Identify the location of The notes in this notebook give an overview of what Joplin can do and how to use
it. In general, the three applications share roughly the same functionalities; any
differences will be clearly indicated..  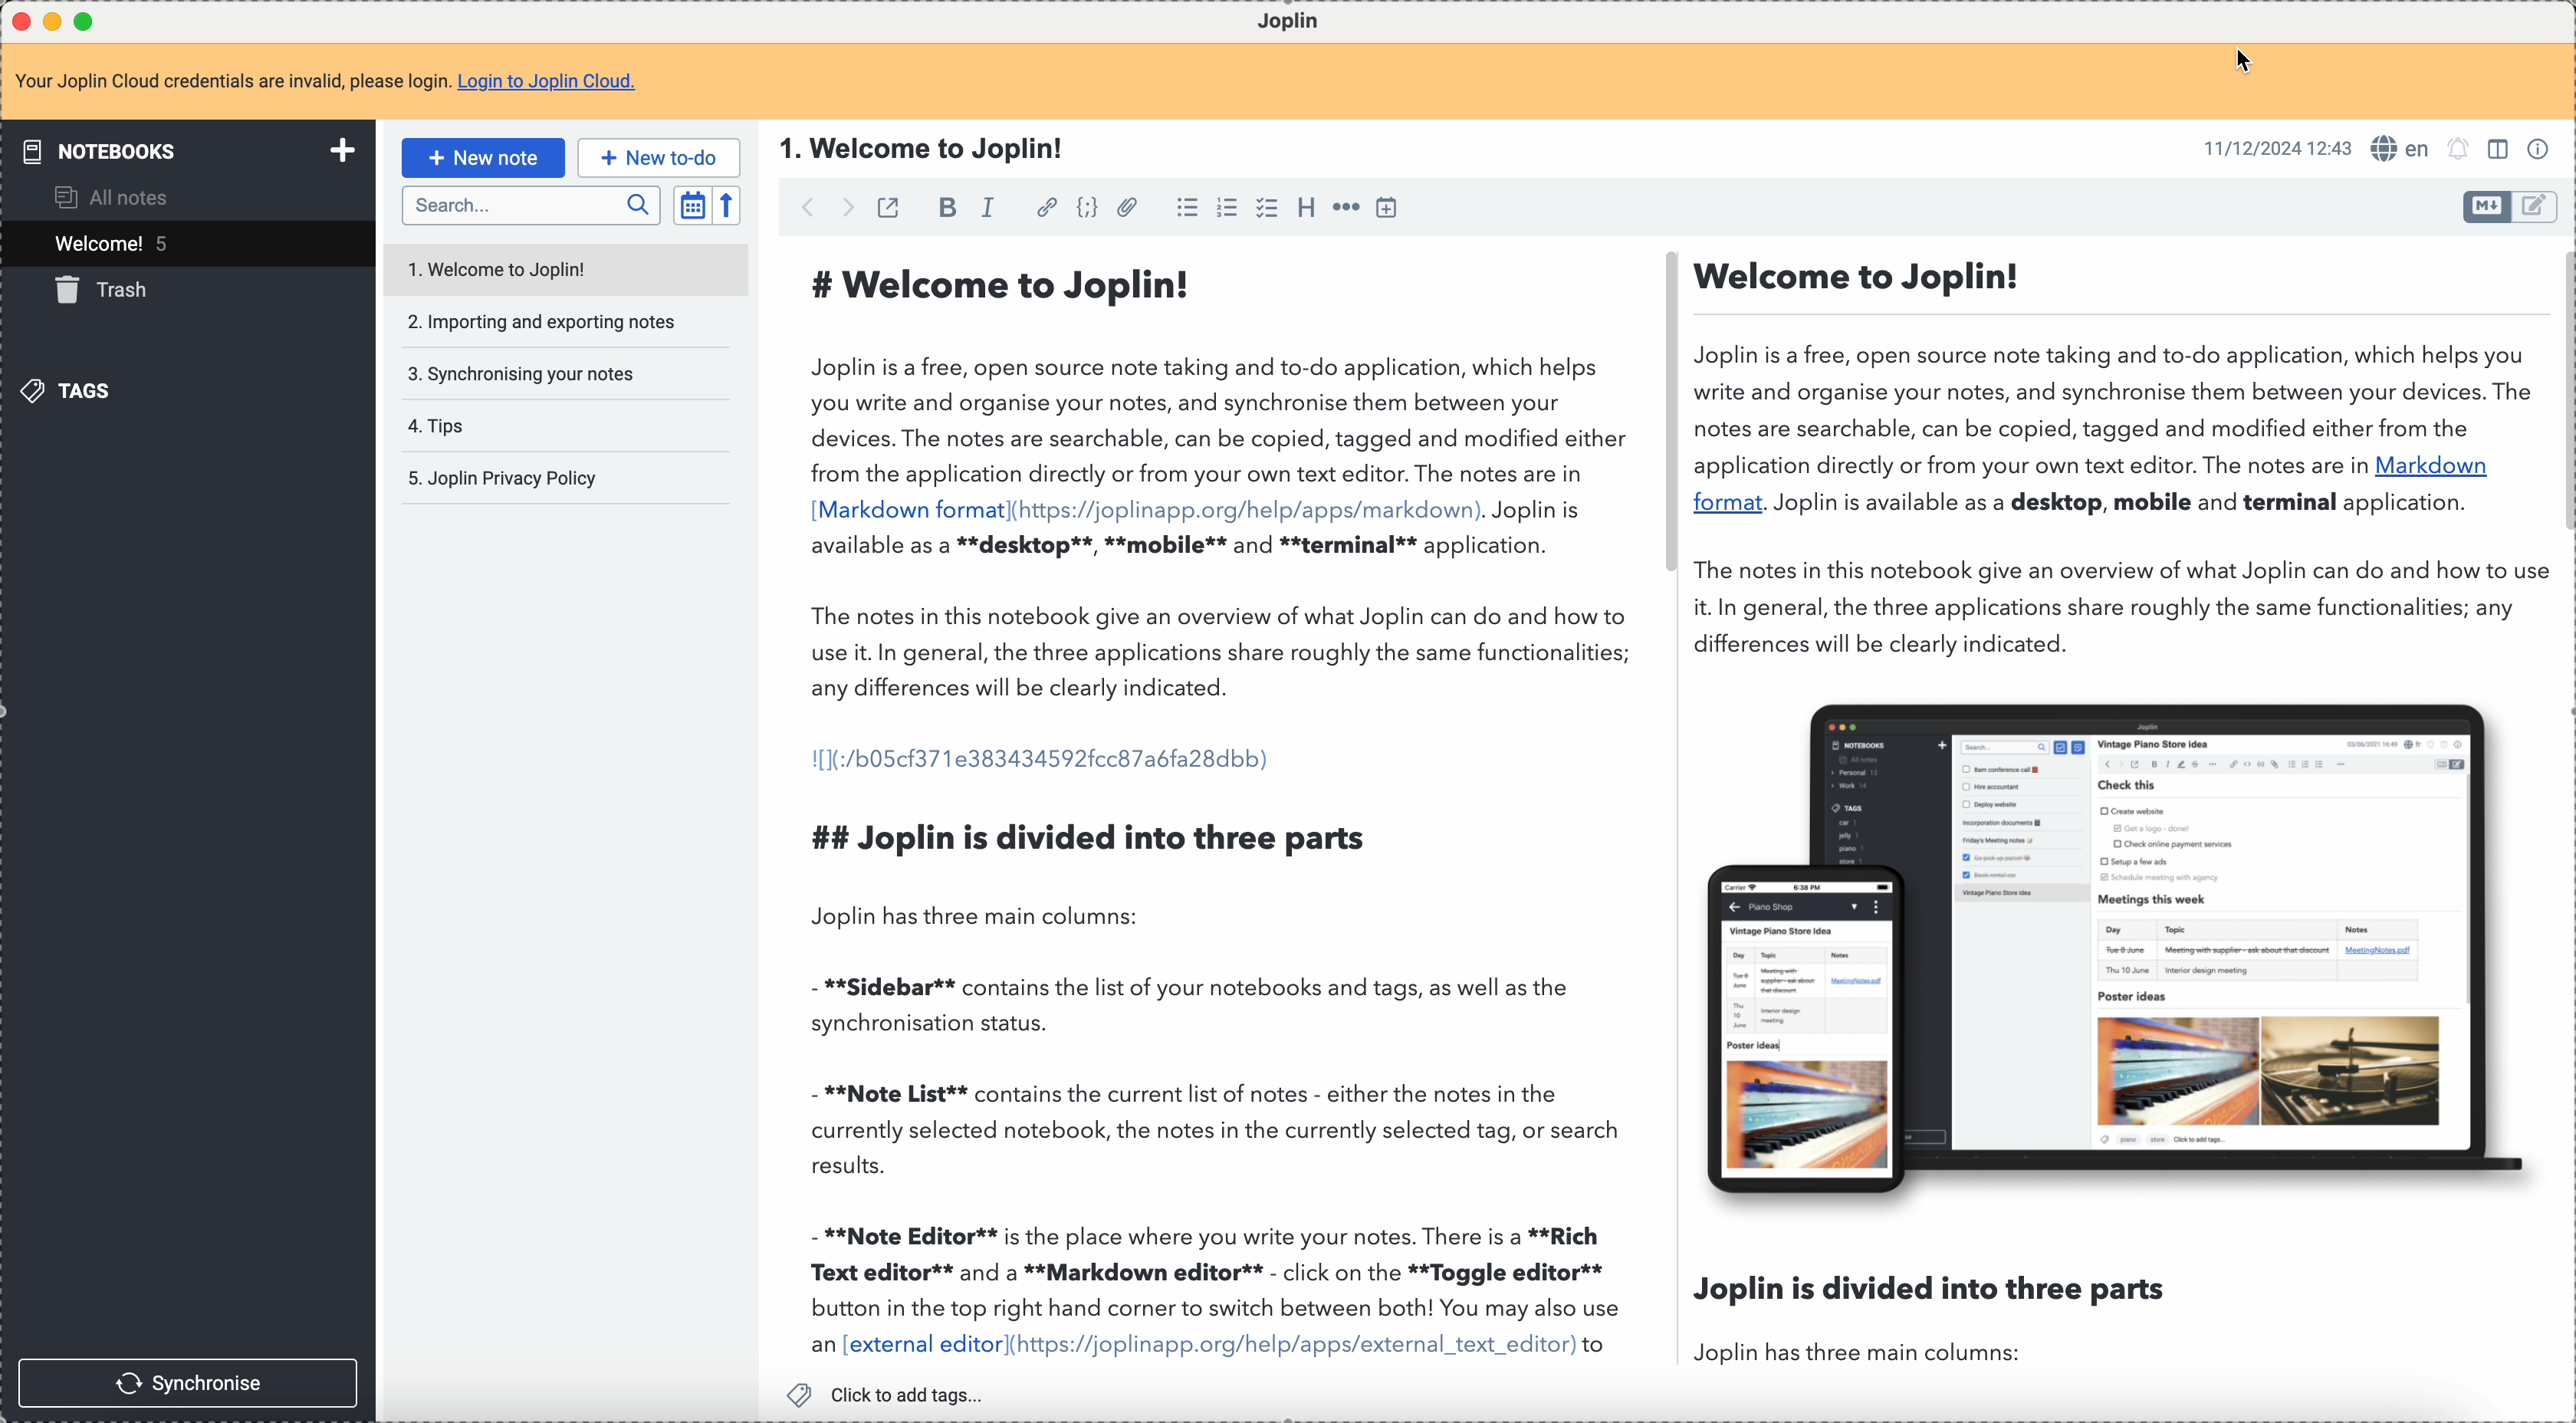
(2119, 607).